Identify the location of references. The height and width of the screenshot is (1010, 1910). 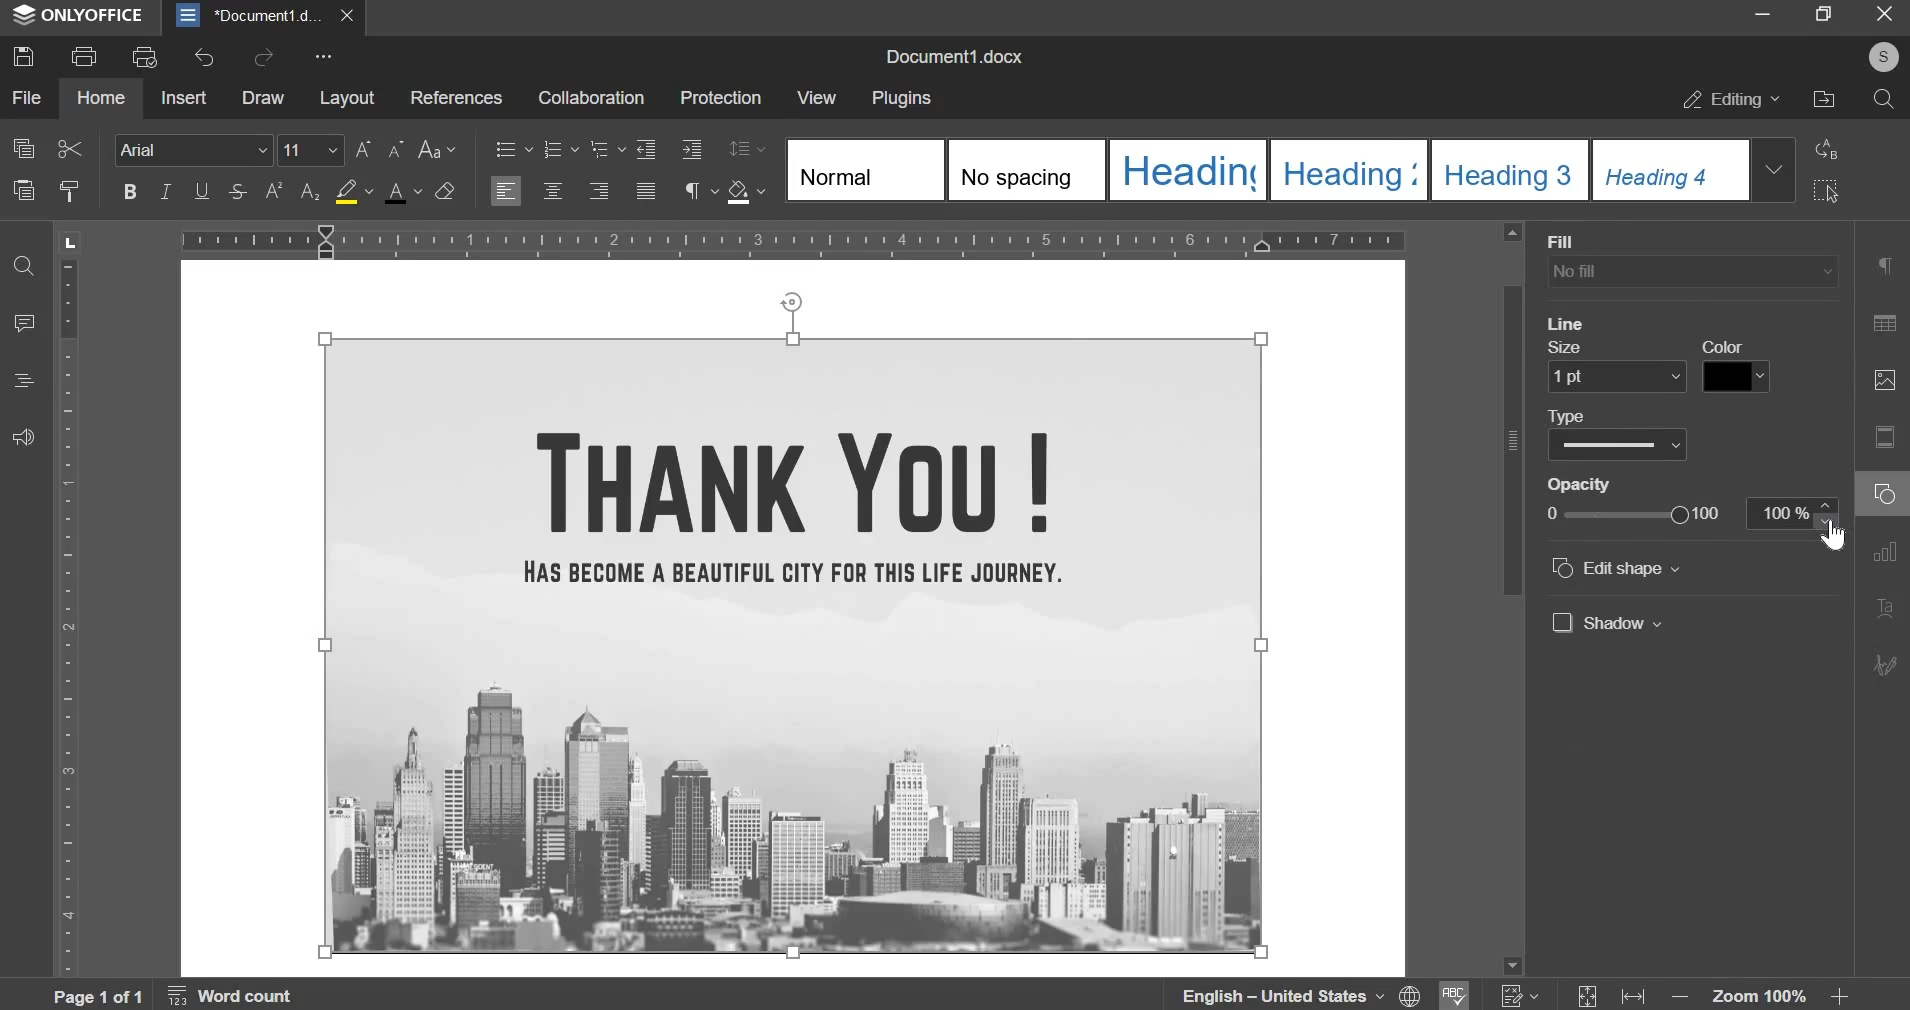
(455, 97).